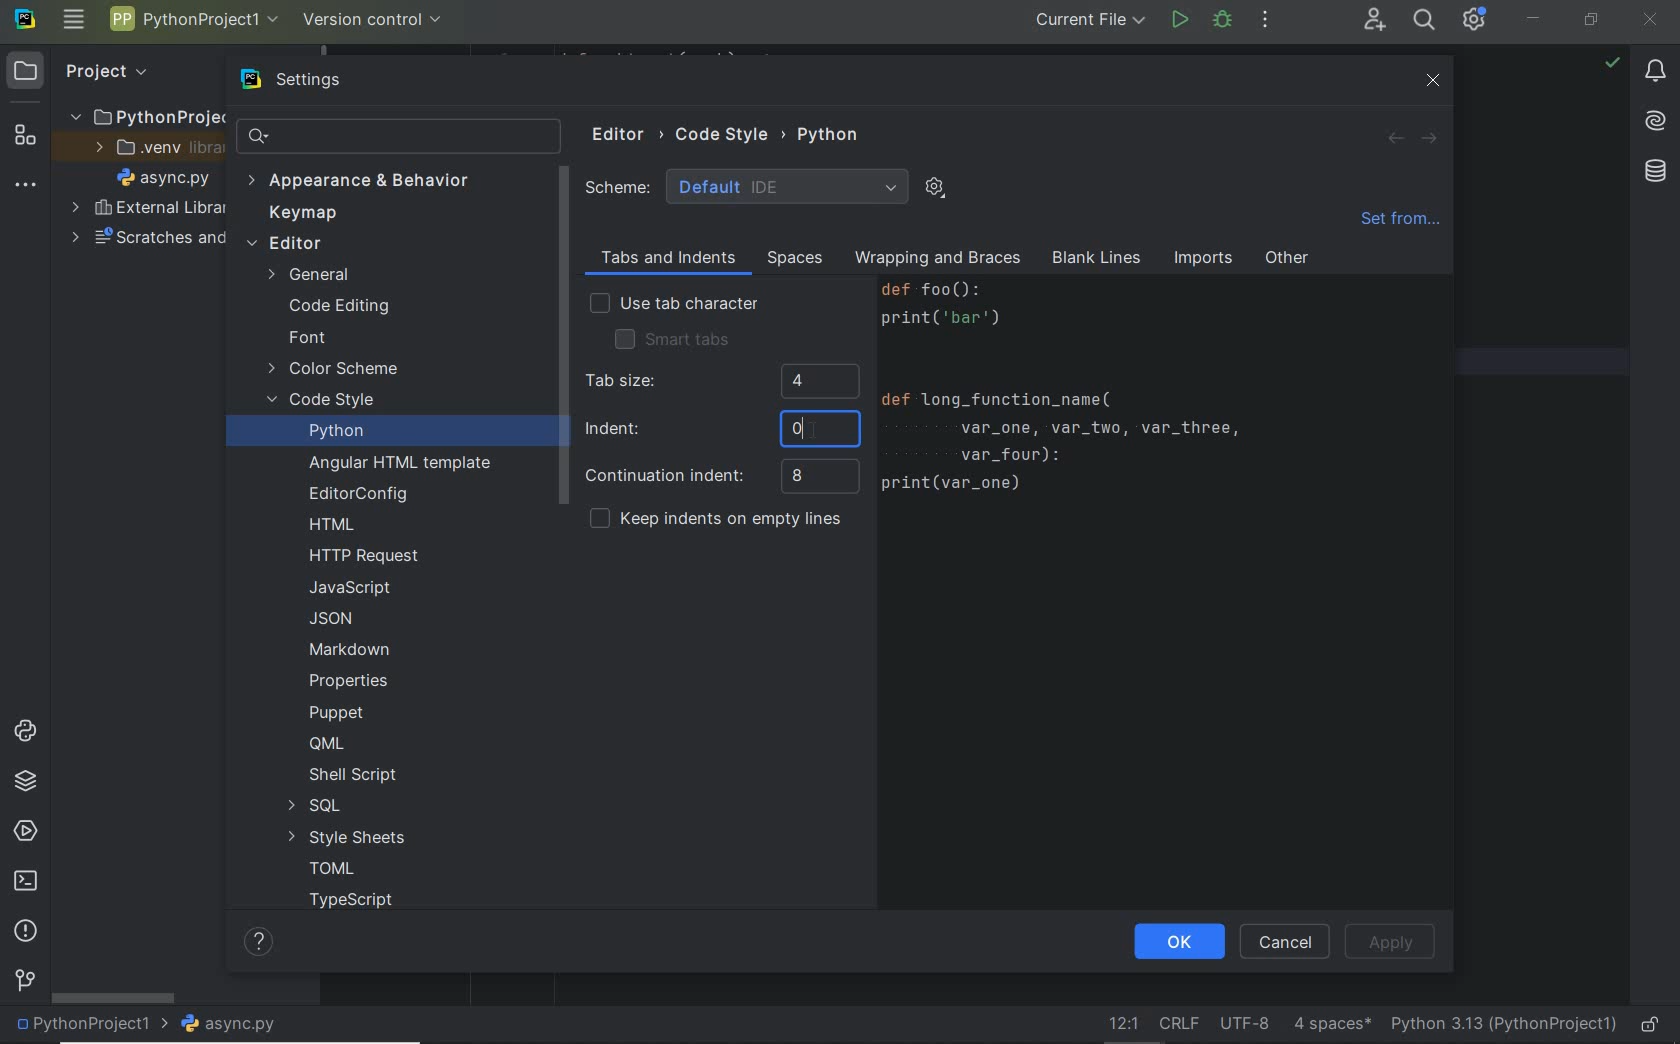 This screenshot has height=1044, width=1680. Describe the element at coordinates (164, 178) in the screenshot. I see `project files` at that location.